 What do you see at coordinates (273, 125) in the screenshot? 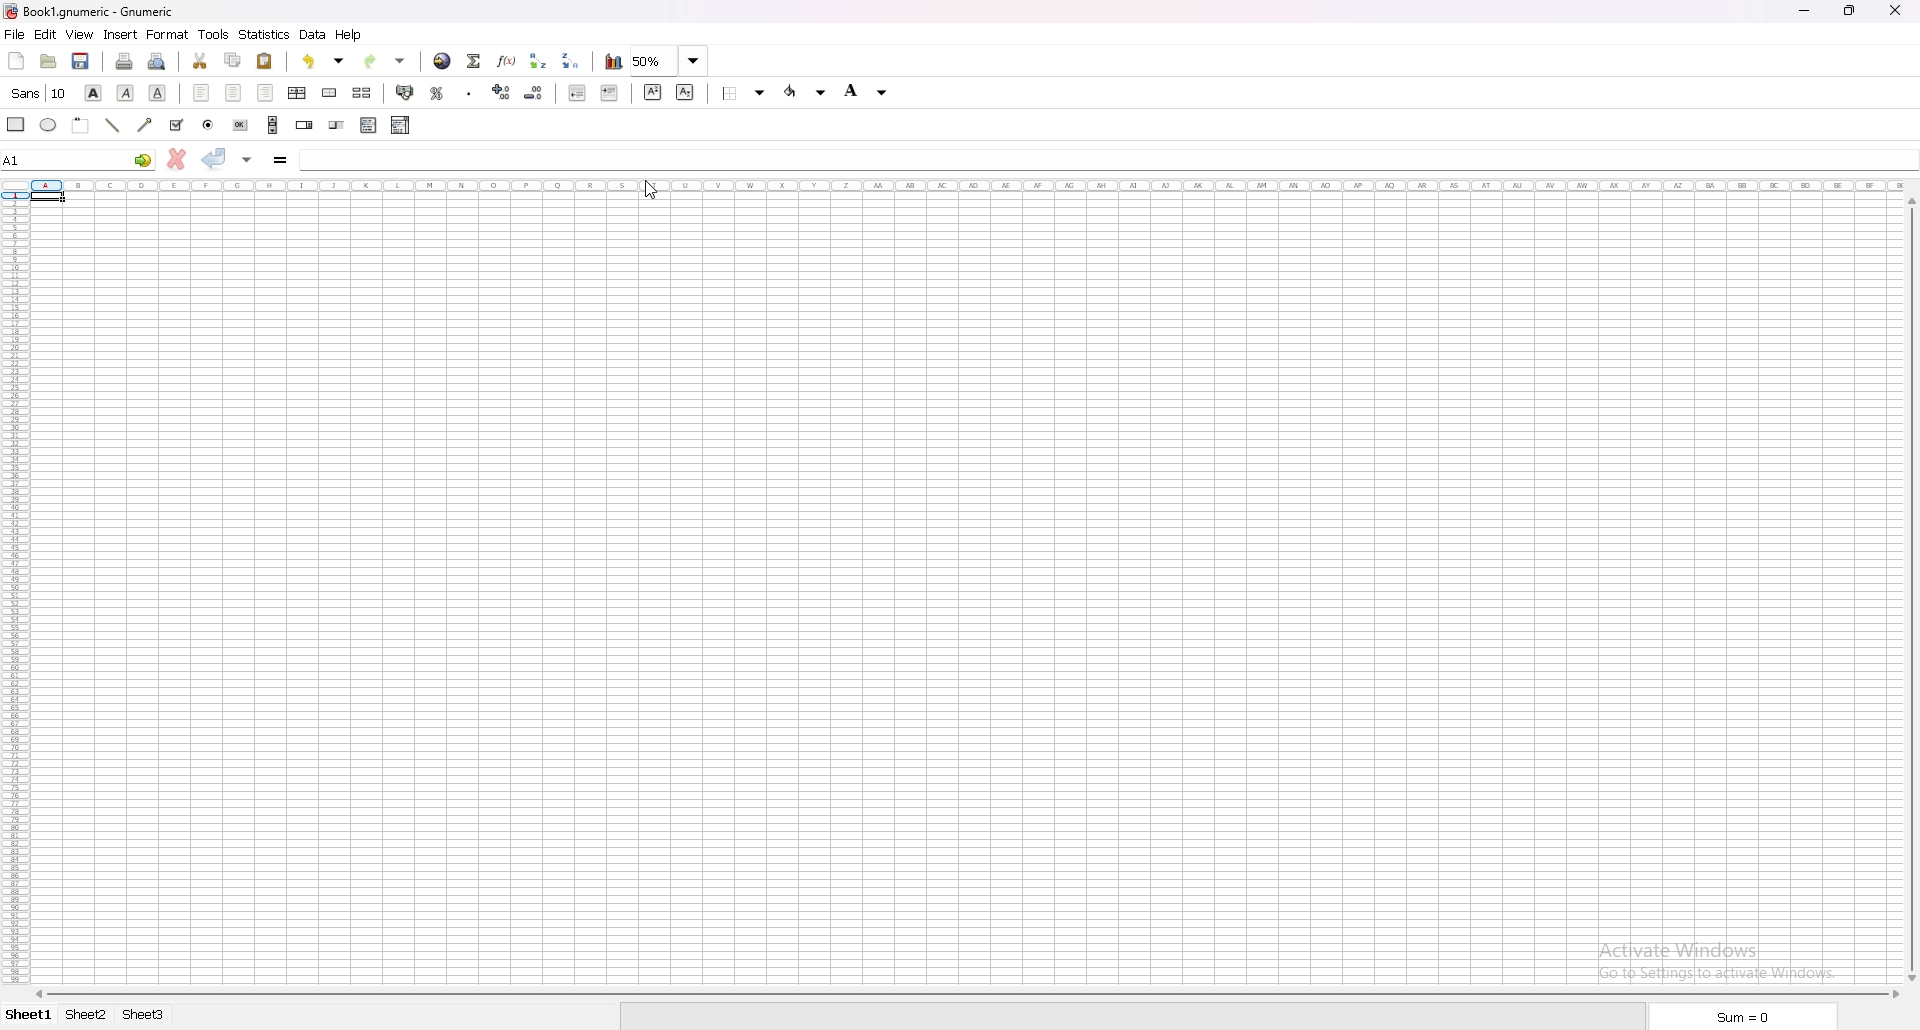
I see `scroll bar` at bounding box center [273, 125].